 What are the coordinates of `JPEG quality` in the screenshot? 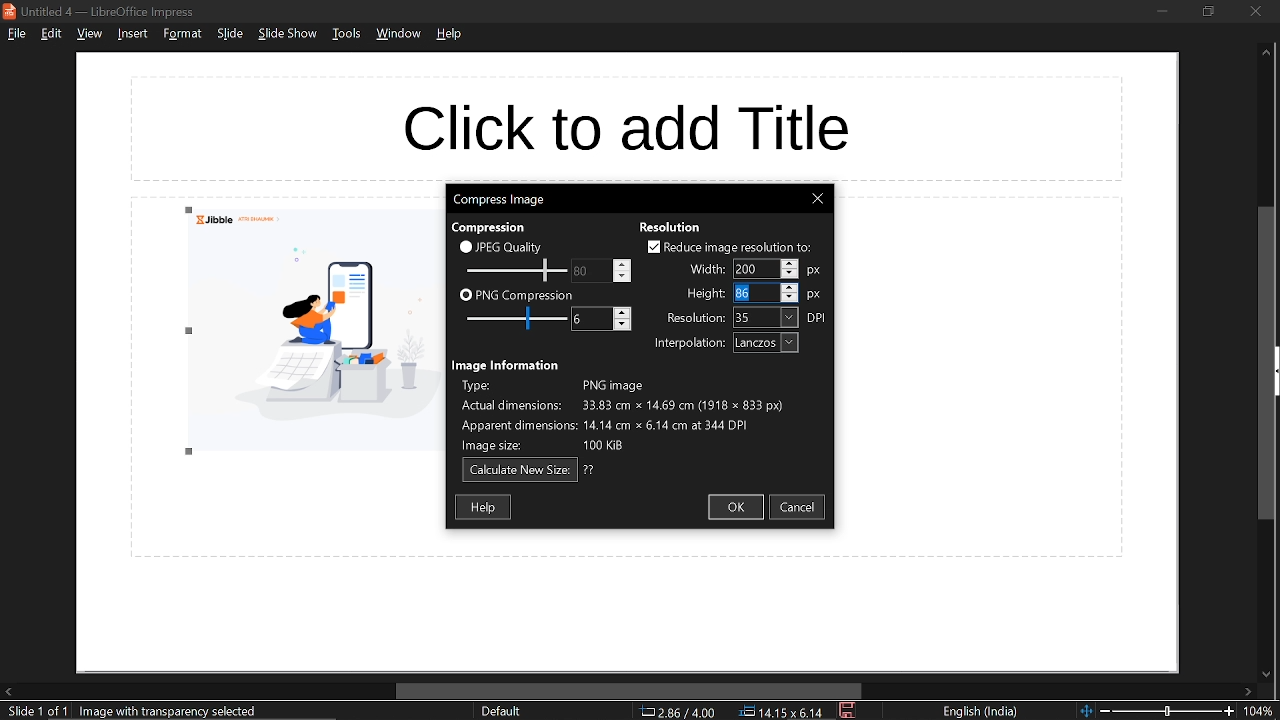 It's located at (506, 246).